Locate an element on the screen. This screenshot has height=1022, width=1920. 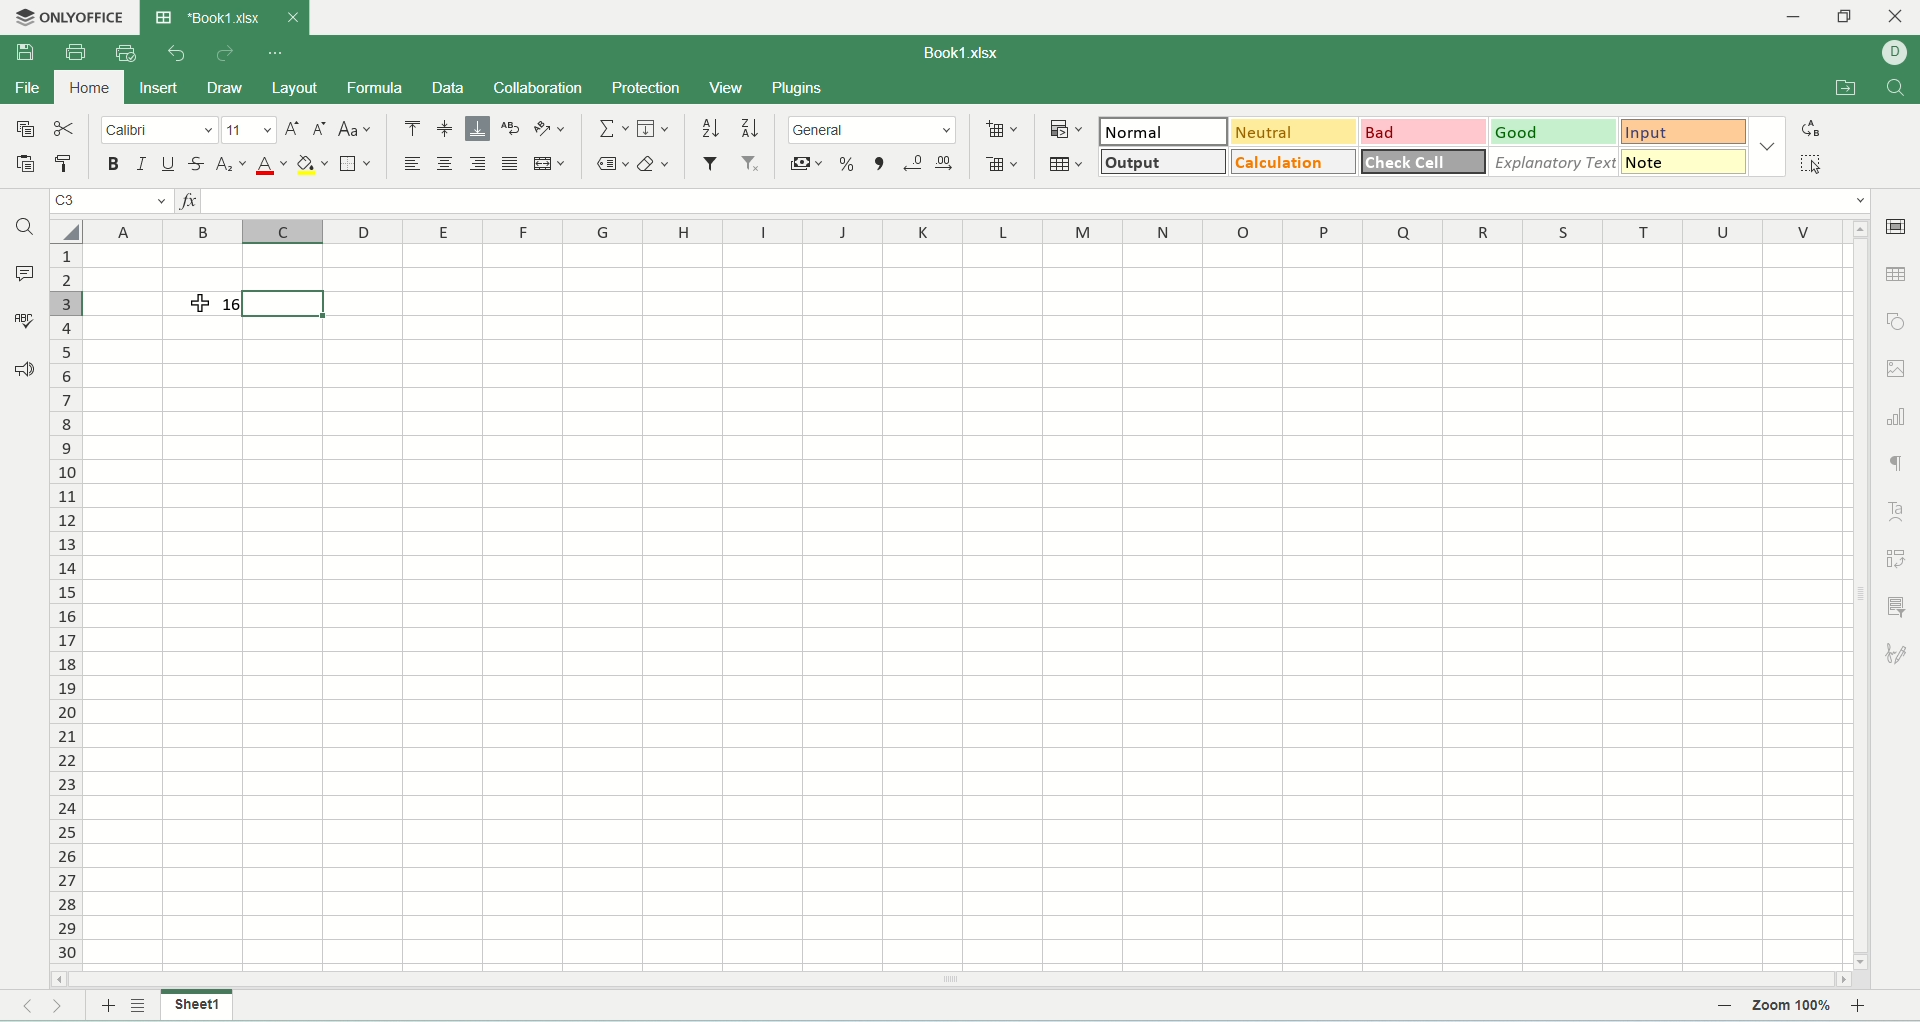
home is located at coordinates (86, 86).